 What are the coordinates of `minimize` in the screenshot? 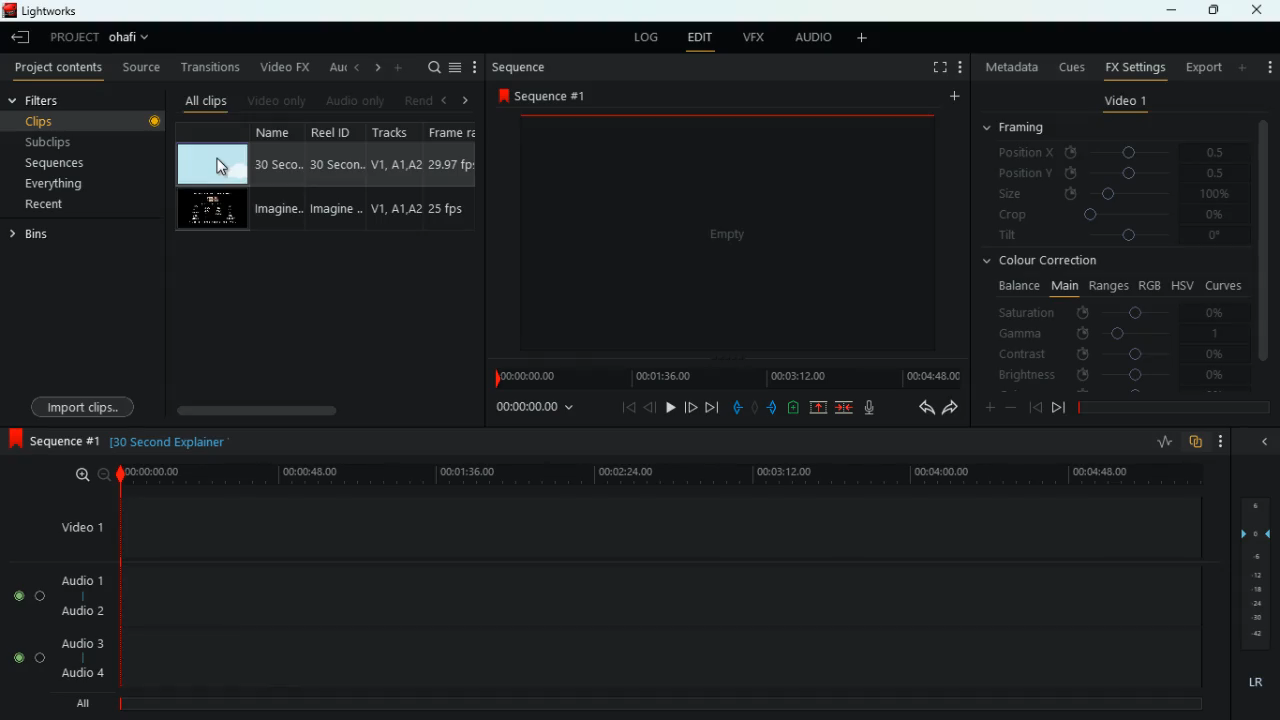 It's located at (1170, 10).